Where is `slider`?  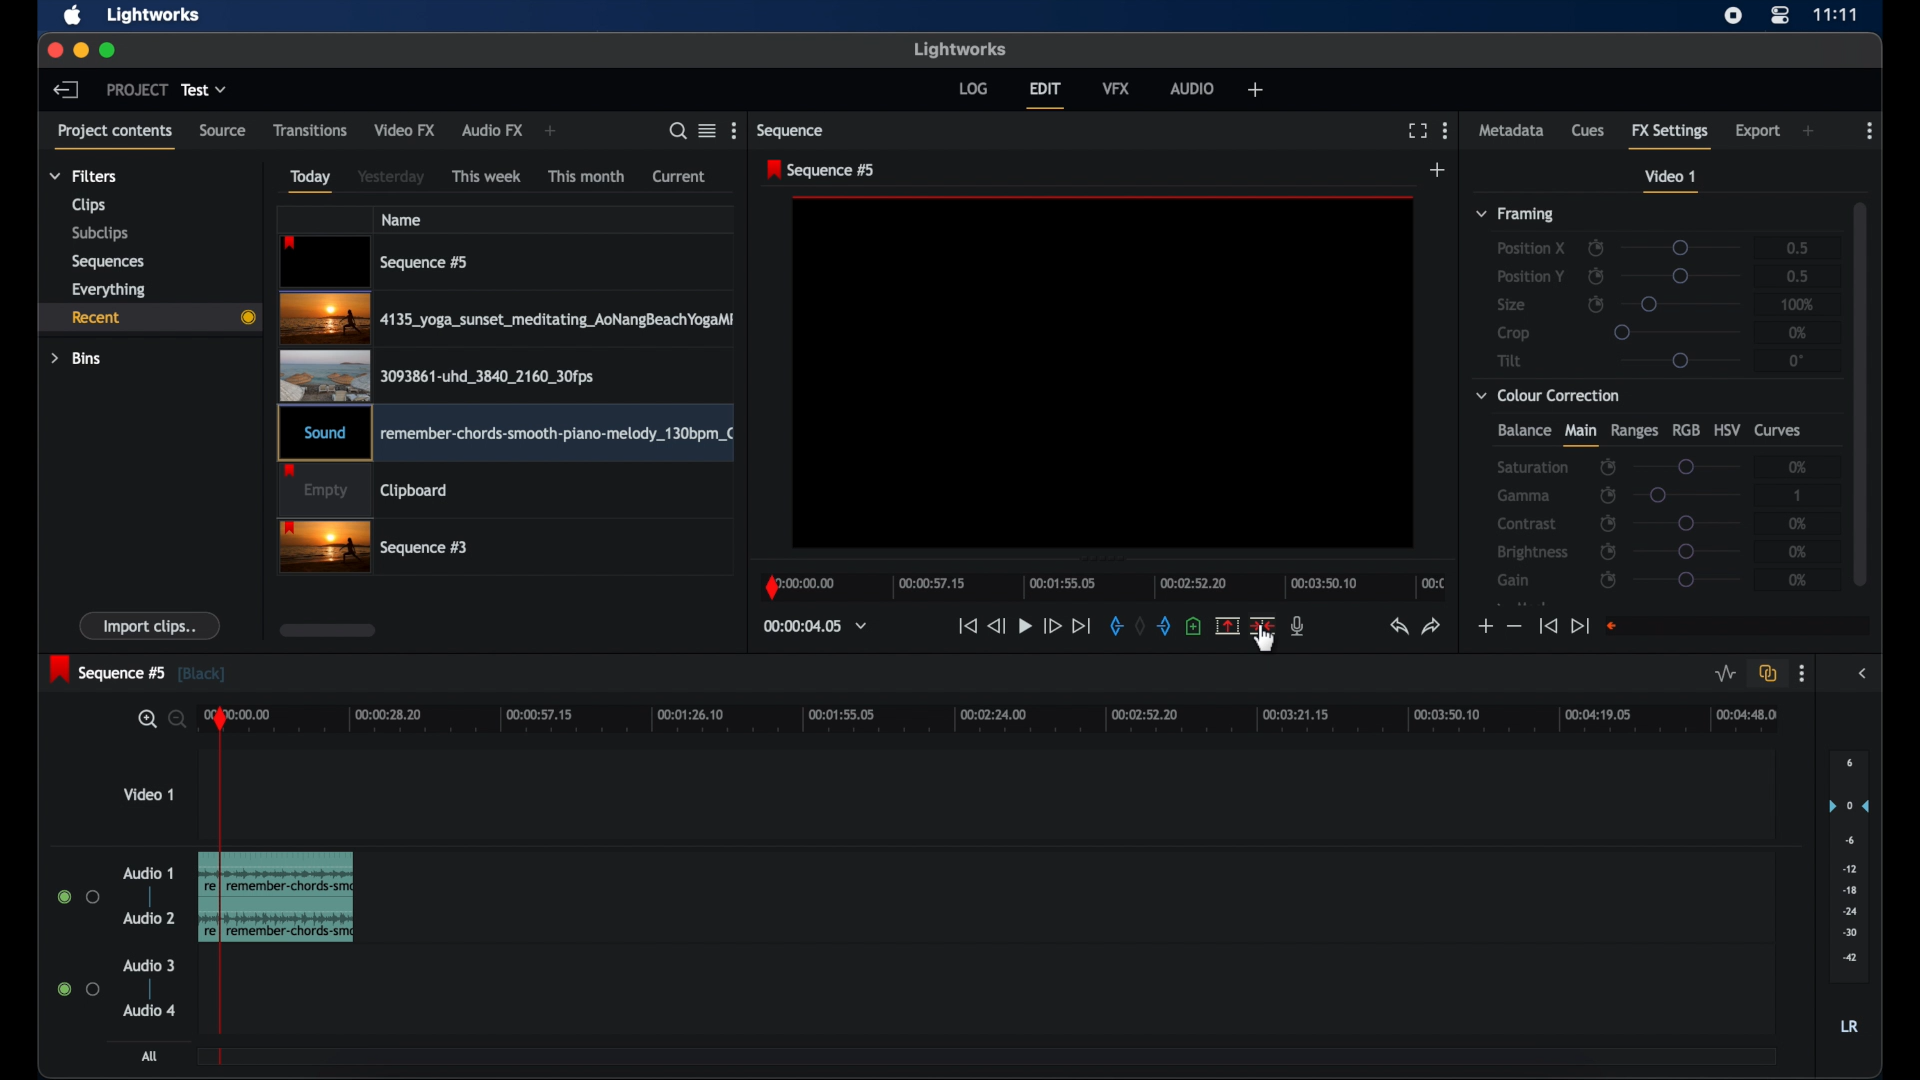
slider is located at coordinates (1676, 331).